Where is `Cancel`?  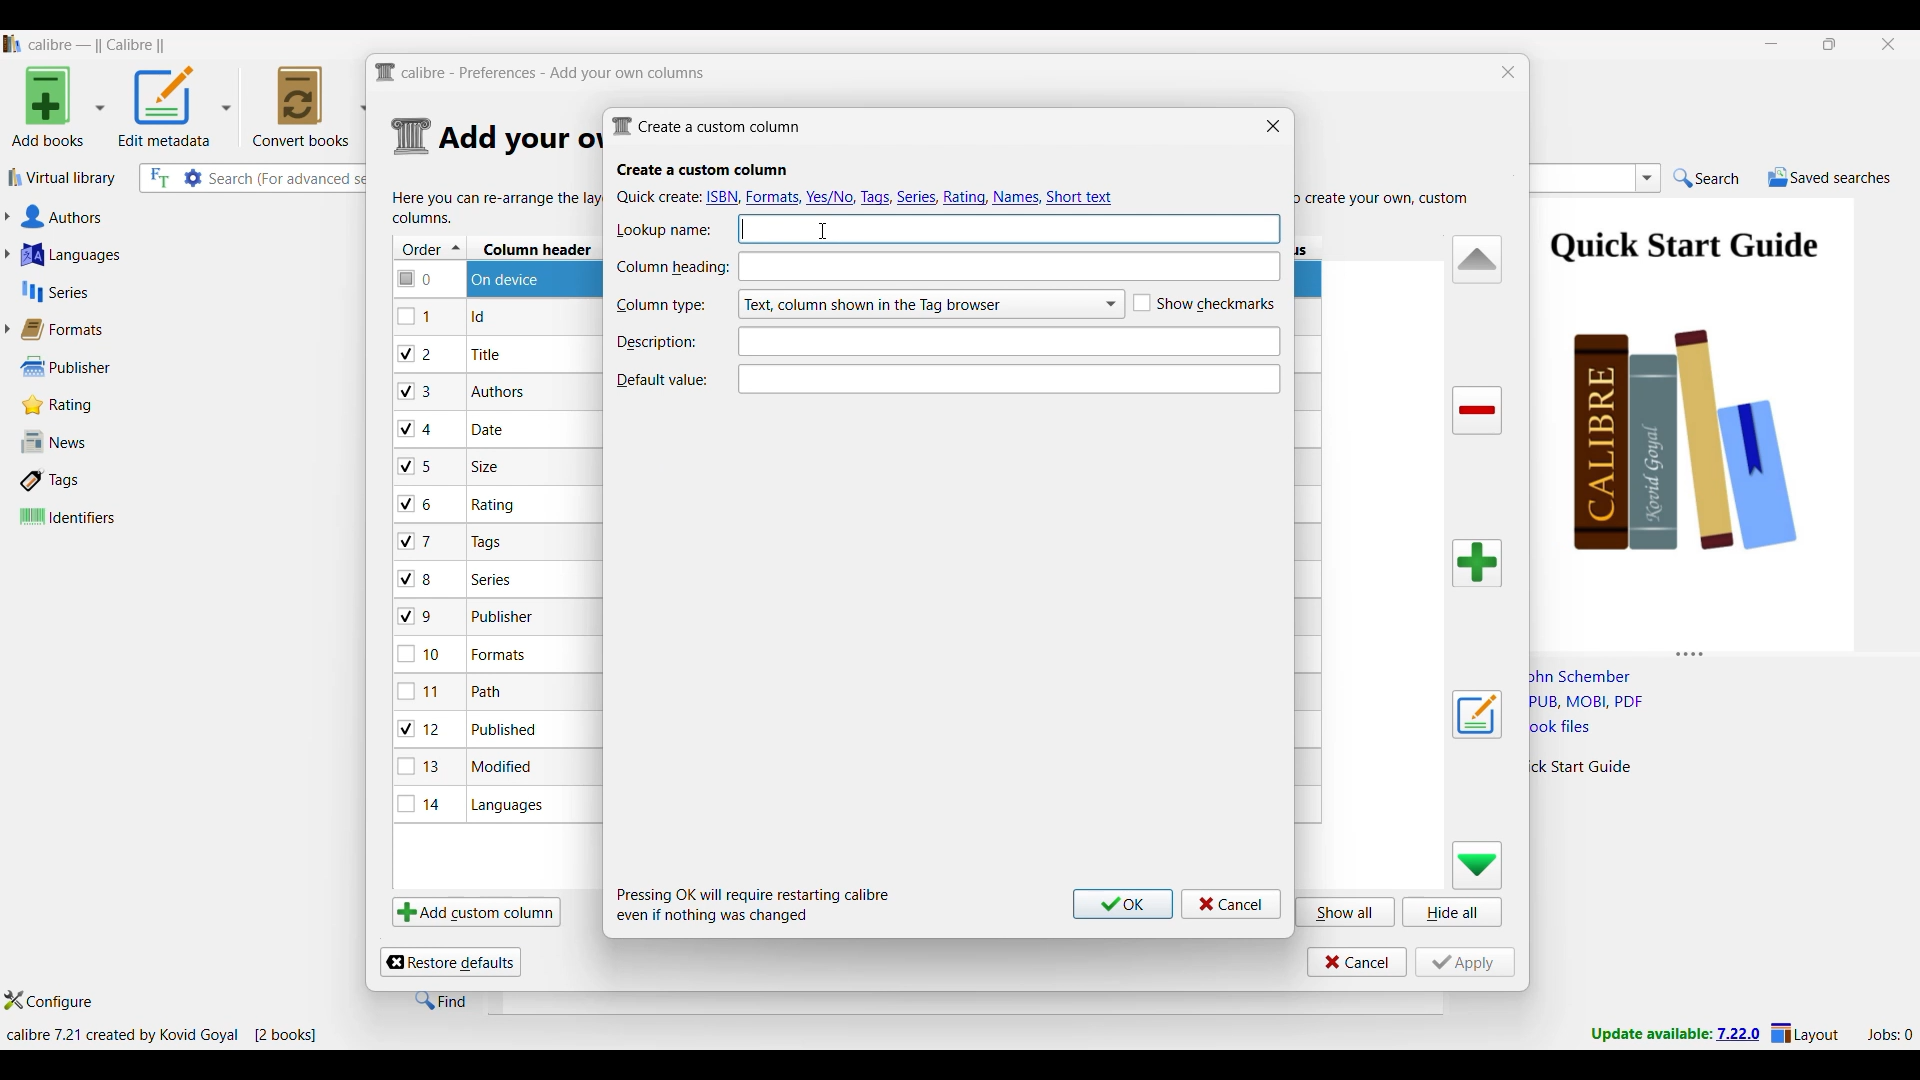 Cancel is located at coordinates (1231, 904).